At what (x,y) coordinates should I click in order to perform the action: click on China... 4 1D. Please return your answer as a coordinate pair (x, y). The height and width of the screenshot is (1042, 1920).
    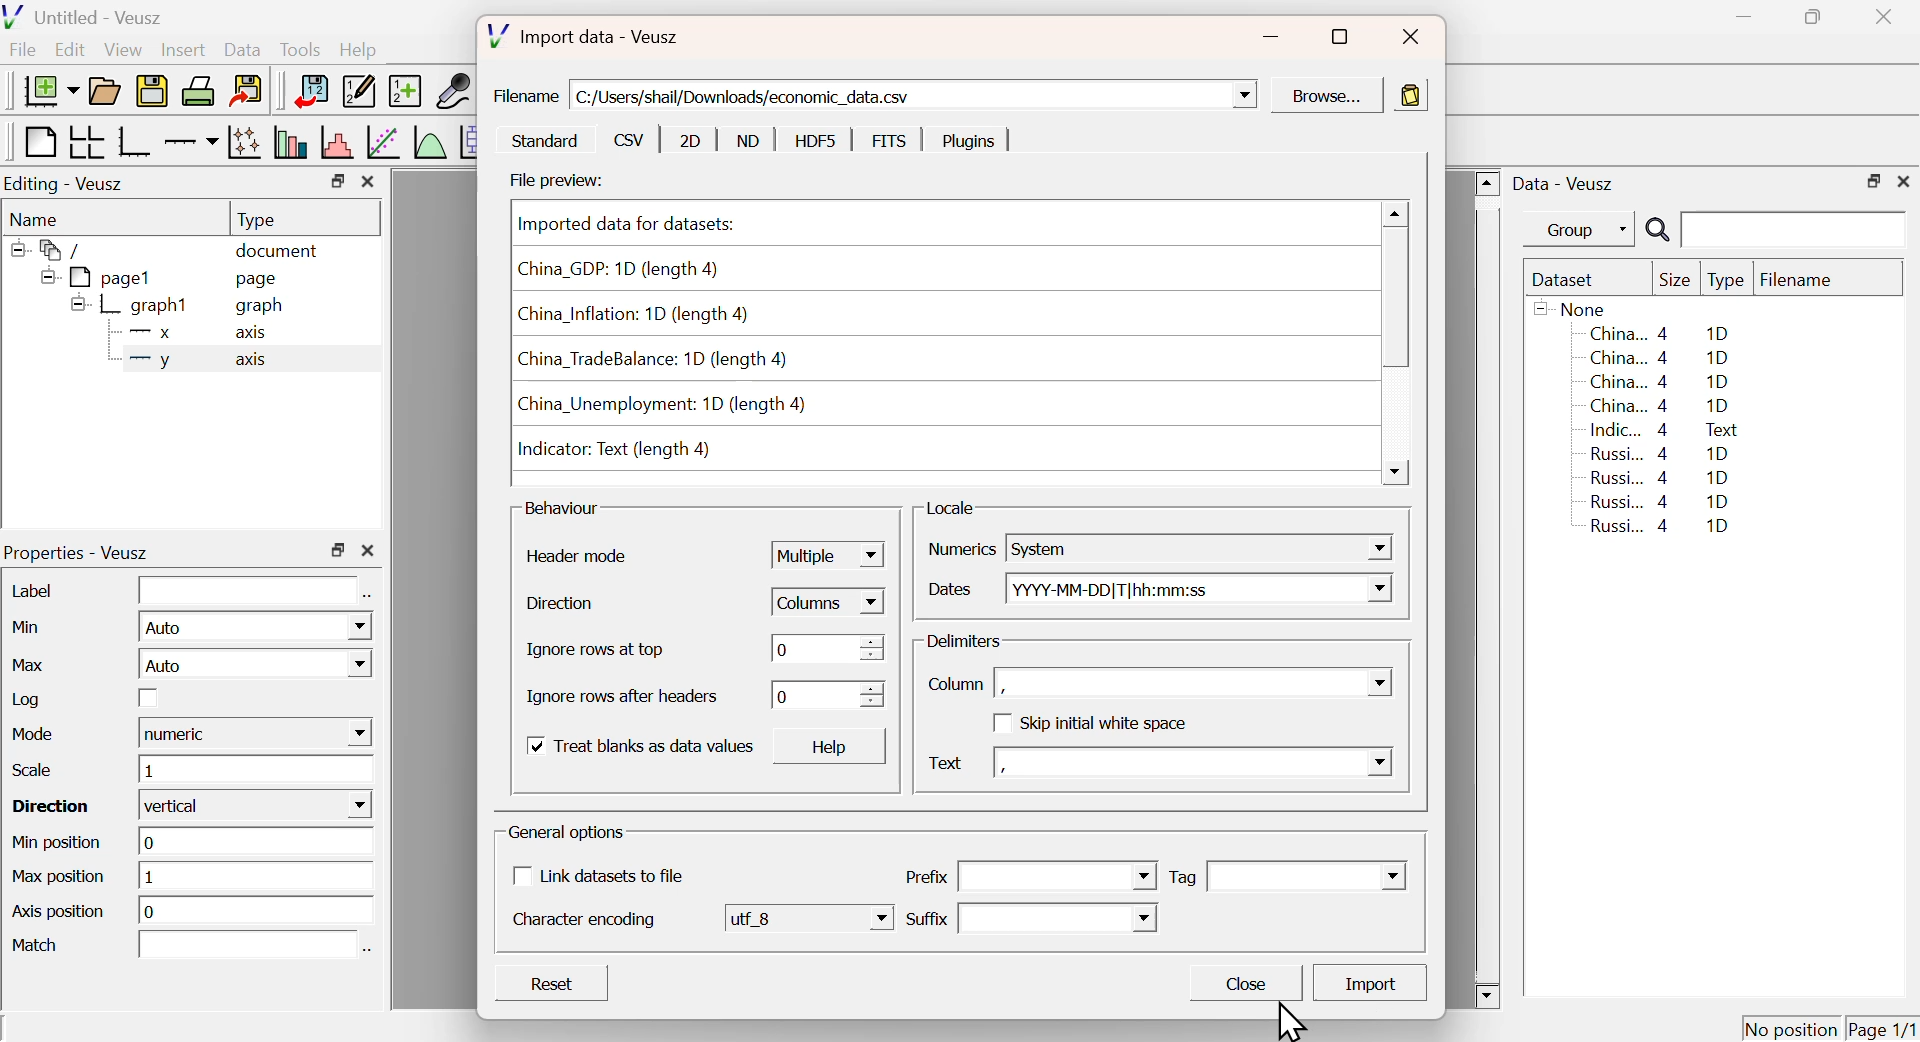
    Looking at the image, I should click on (1660, 406).